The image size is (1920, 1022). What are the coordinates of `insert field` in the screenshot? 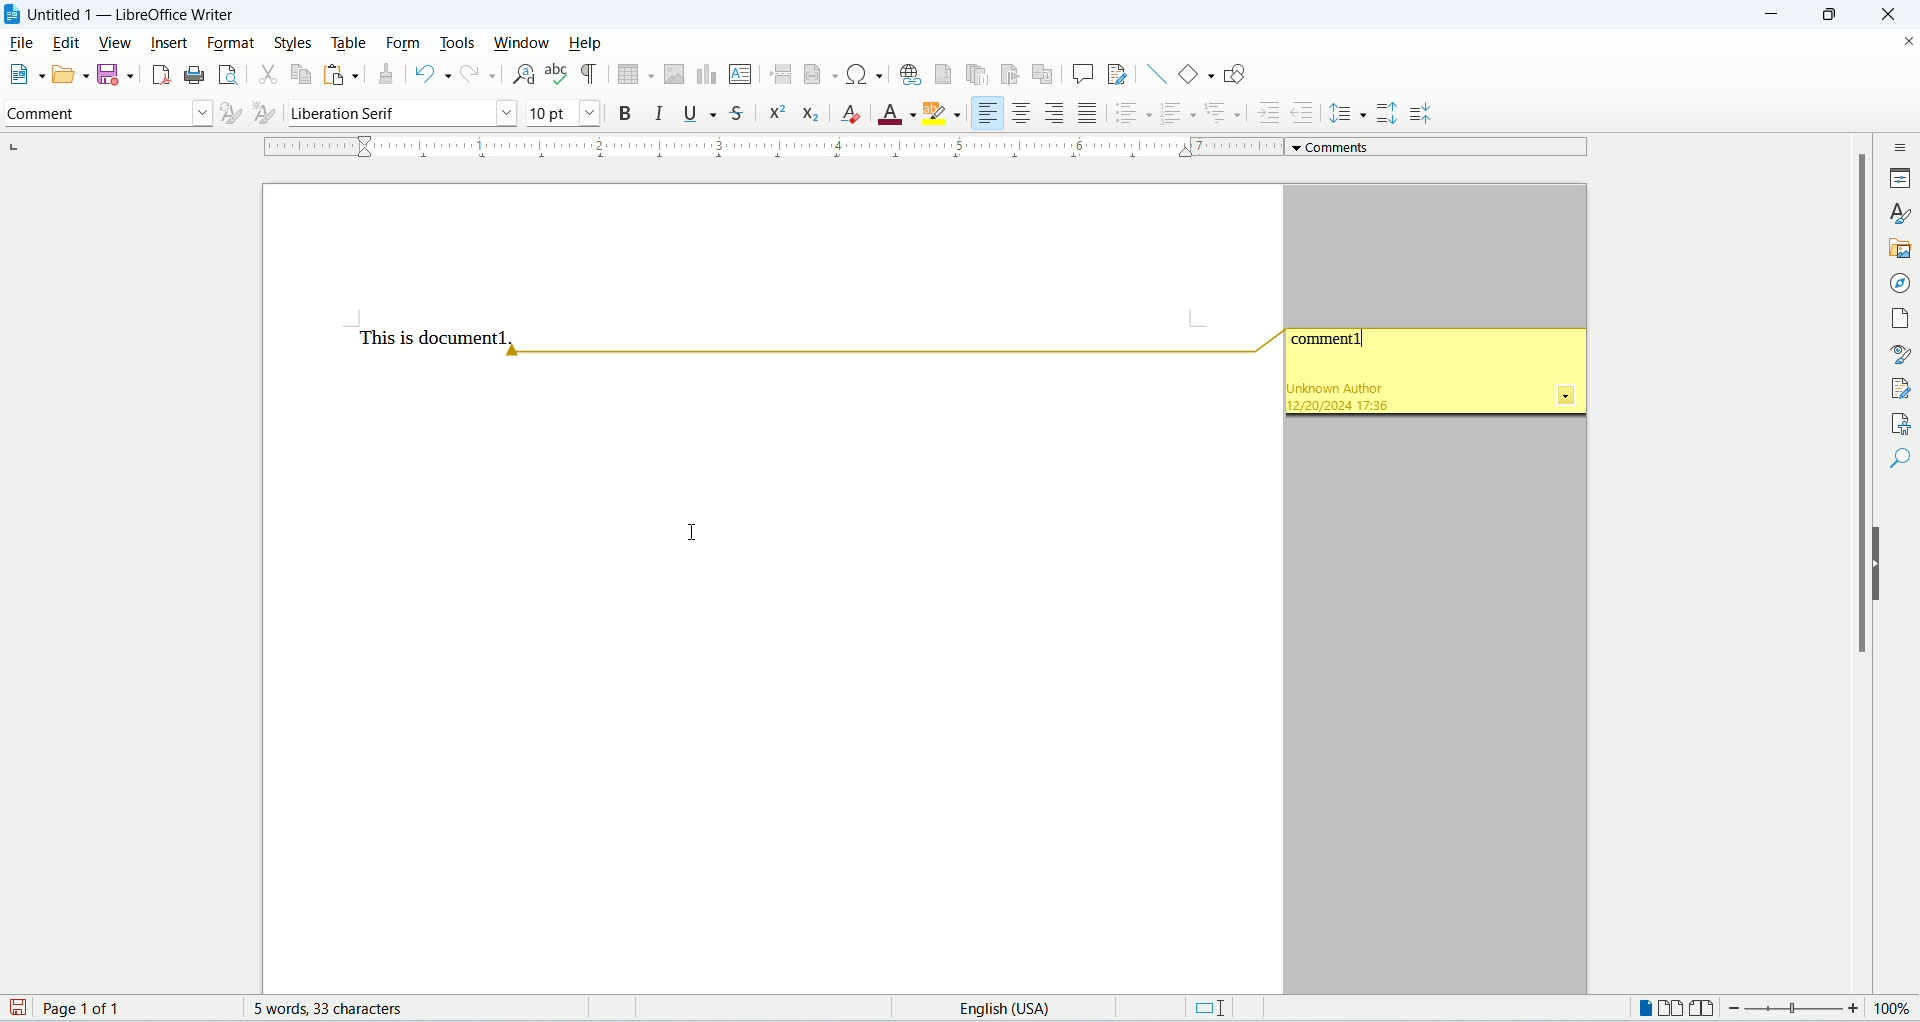 It's located at (820, 74).